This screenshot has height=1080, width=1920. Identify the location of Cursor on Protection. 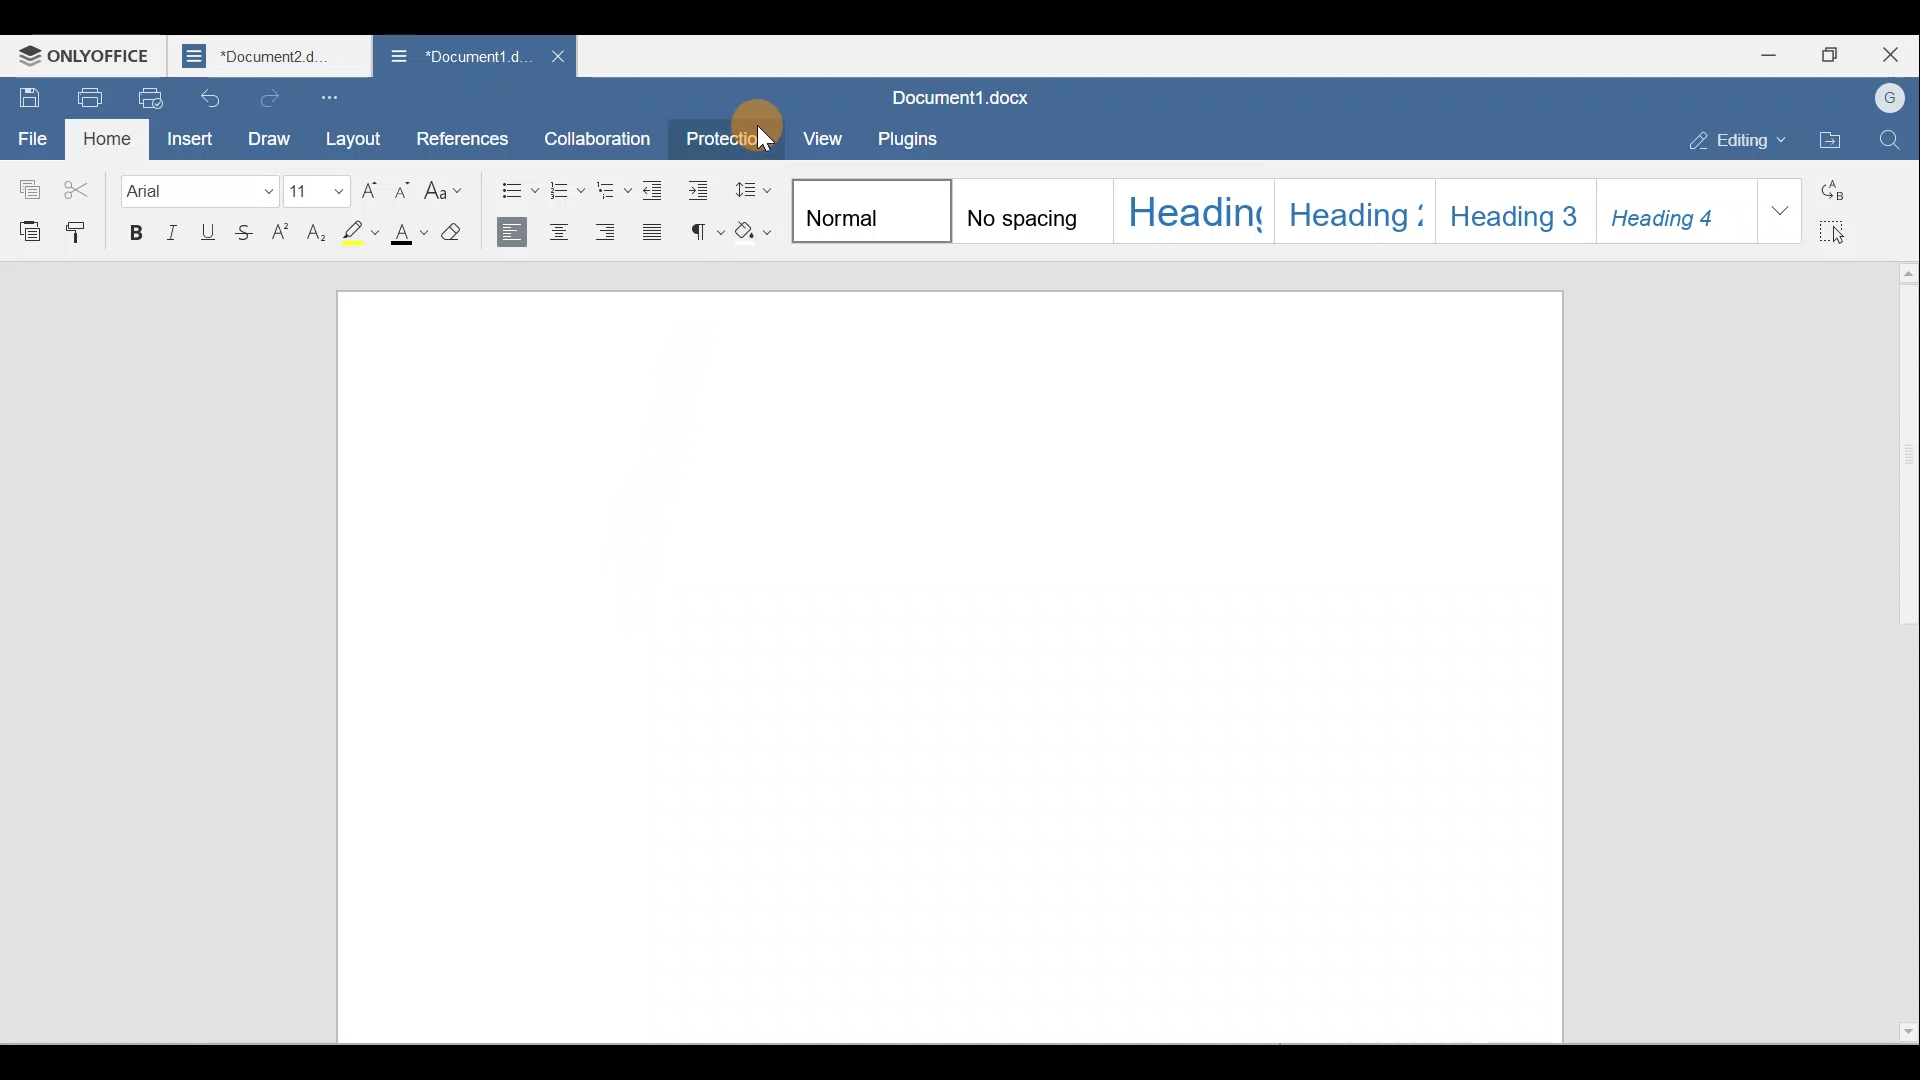
(745, 130).